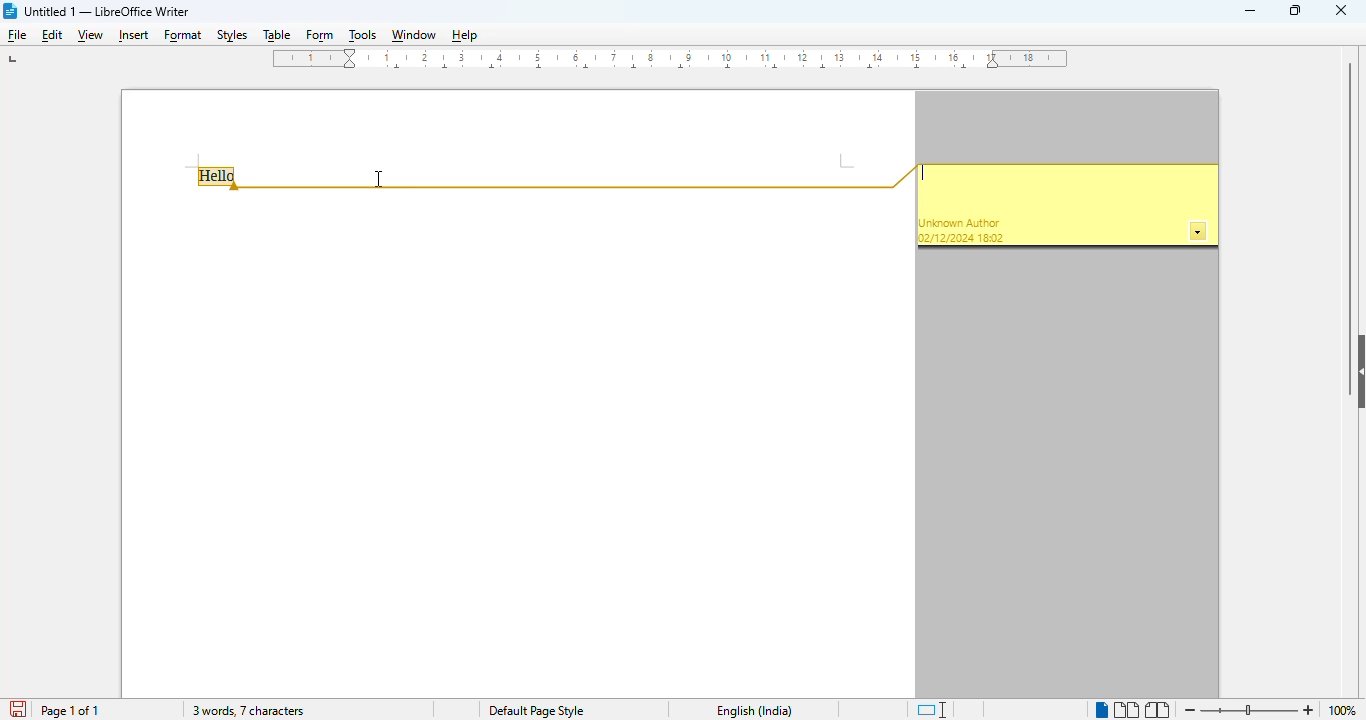  I want to click on table, so click(276, 36).